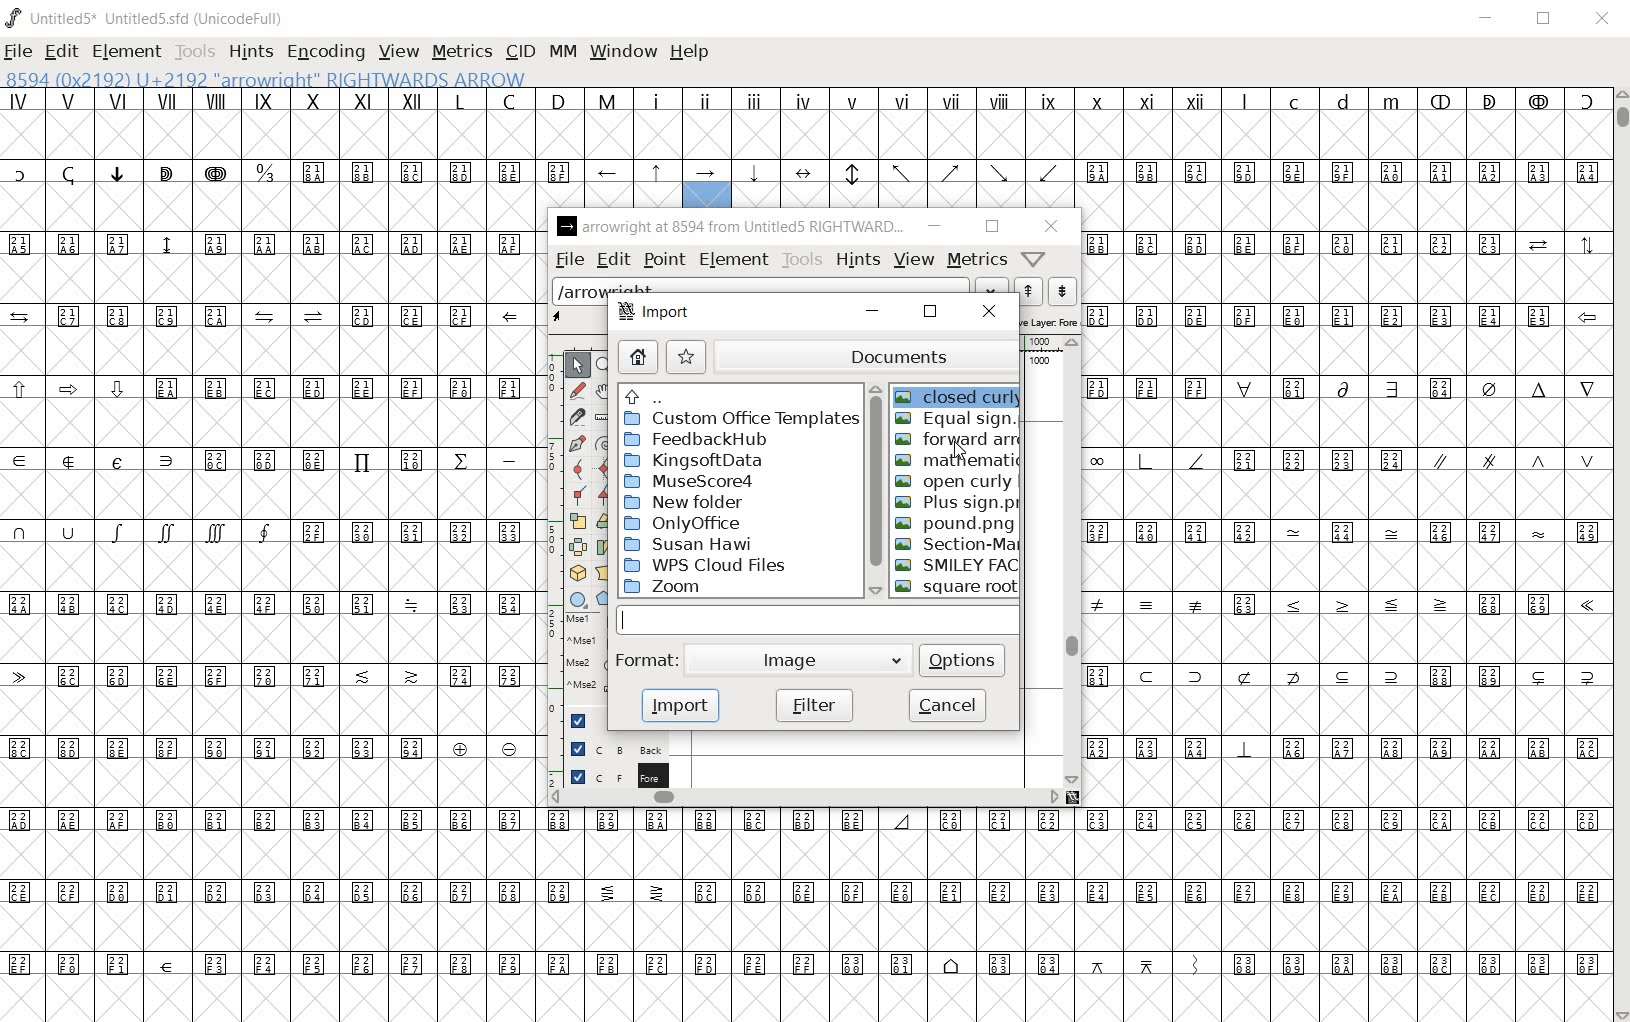  What do you see at coordinates (819, 619) in the screenshot?
I see `input field` at bounding box center [819, 619].